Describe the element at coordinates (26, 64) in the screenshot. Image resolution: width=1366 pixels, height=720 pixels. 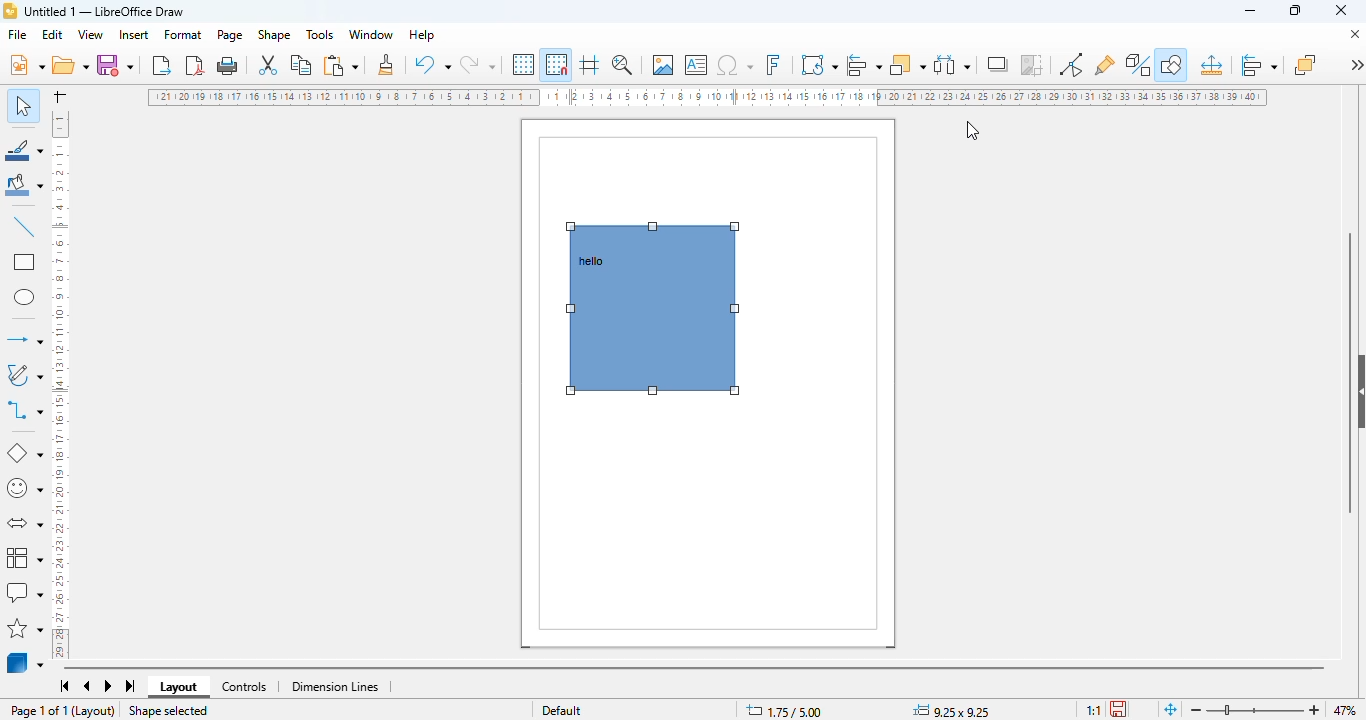
I see `new` at that location.